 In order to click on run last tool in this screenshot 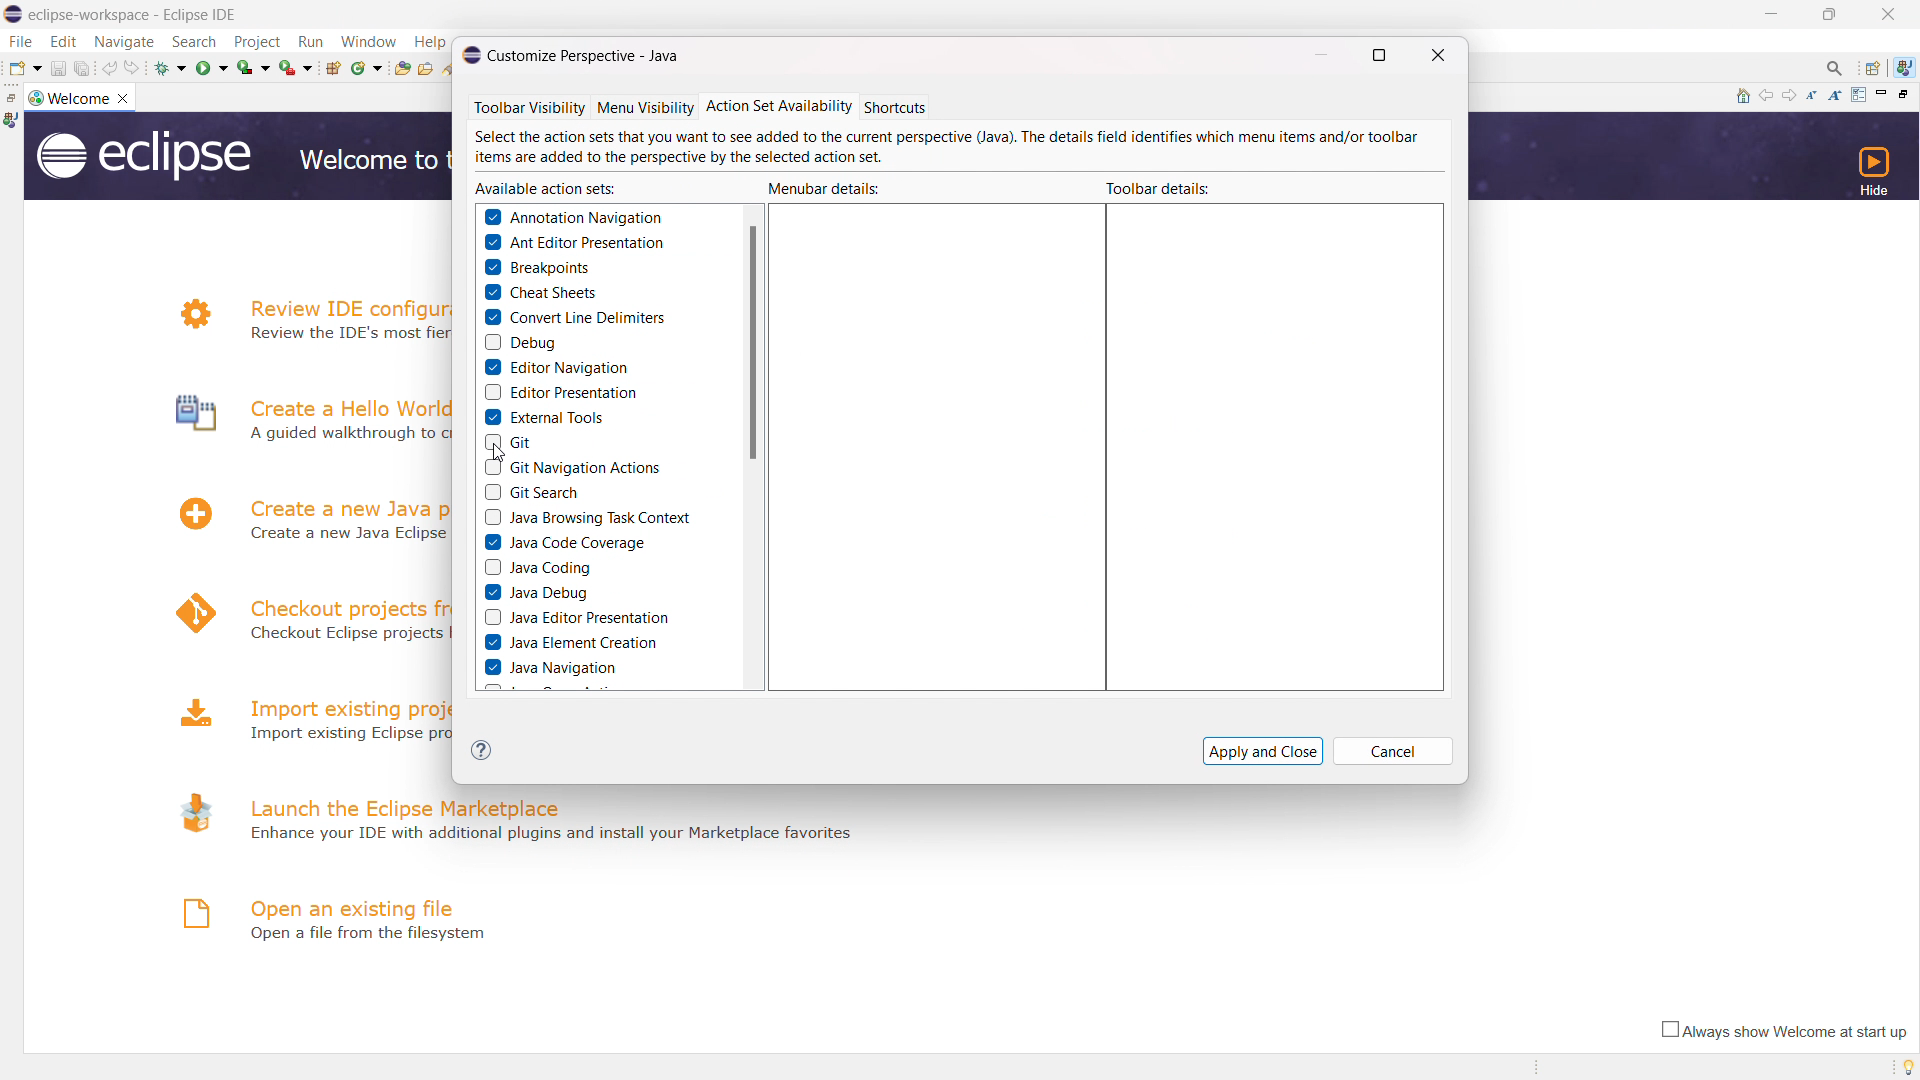, I will do `click(296, 67)`.